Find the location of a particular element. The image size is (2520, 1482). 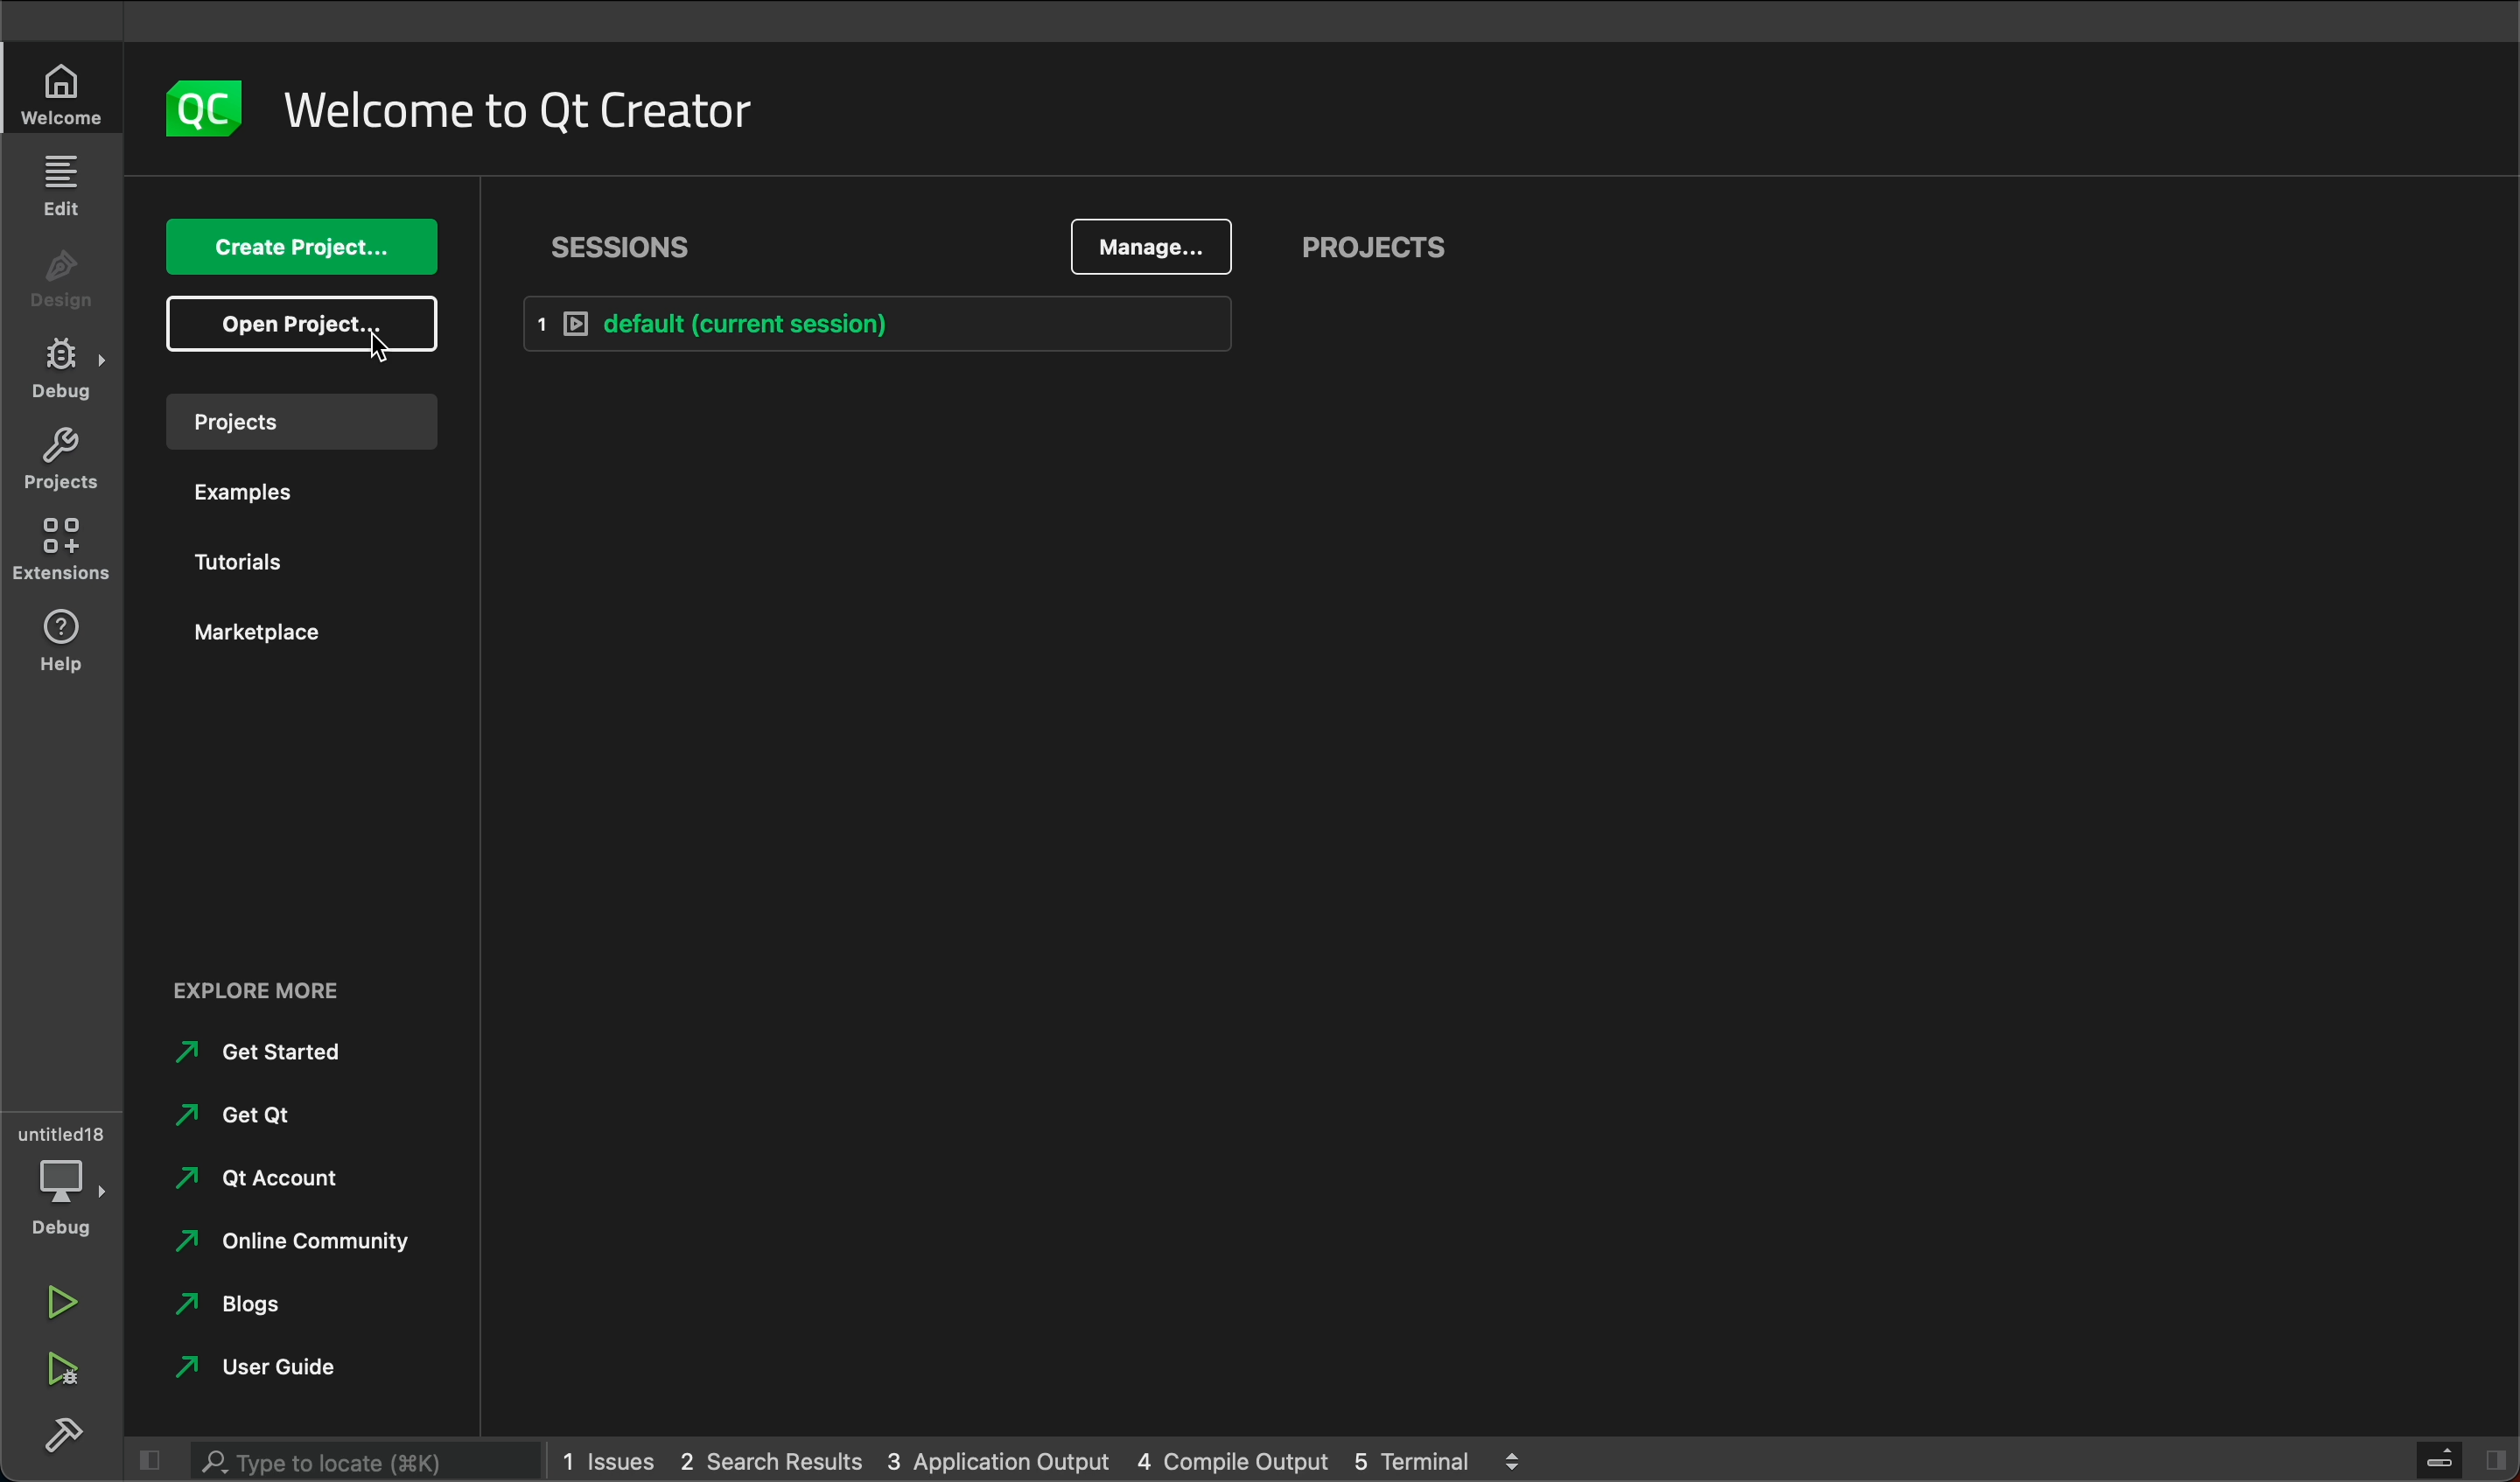

design is located at coordinates (62, 282).